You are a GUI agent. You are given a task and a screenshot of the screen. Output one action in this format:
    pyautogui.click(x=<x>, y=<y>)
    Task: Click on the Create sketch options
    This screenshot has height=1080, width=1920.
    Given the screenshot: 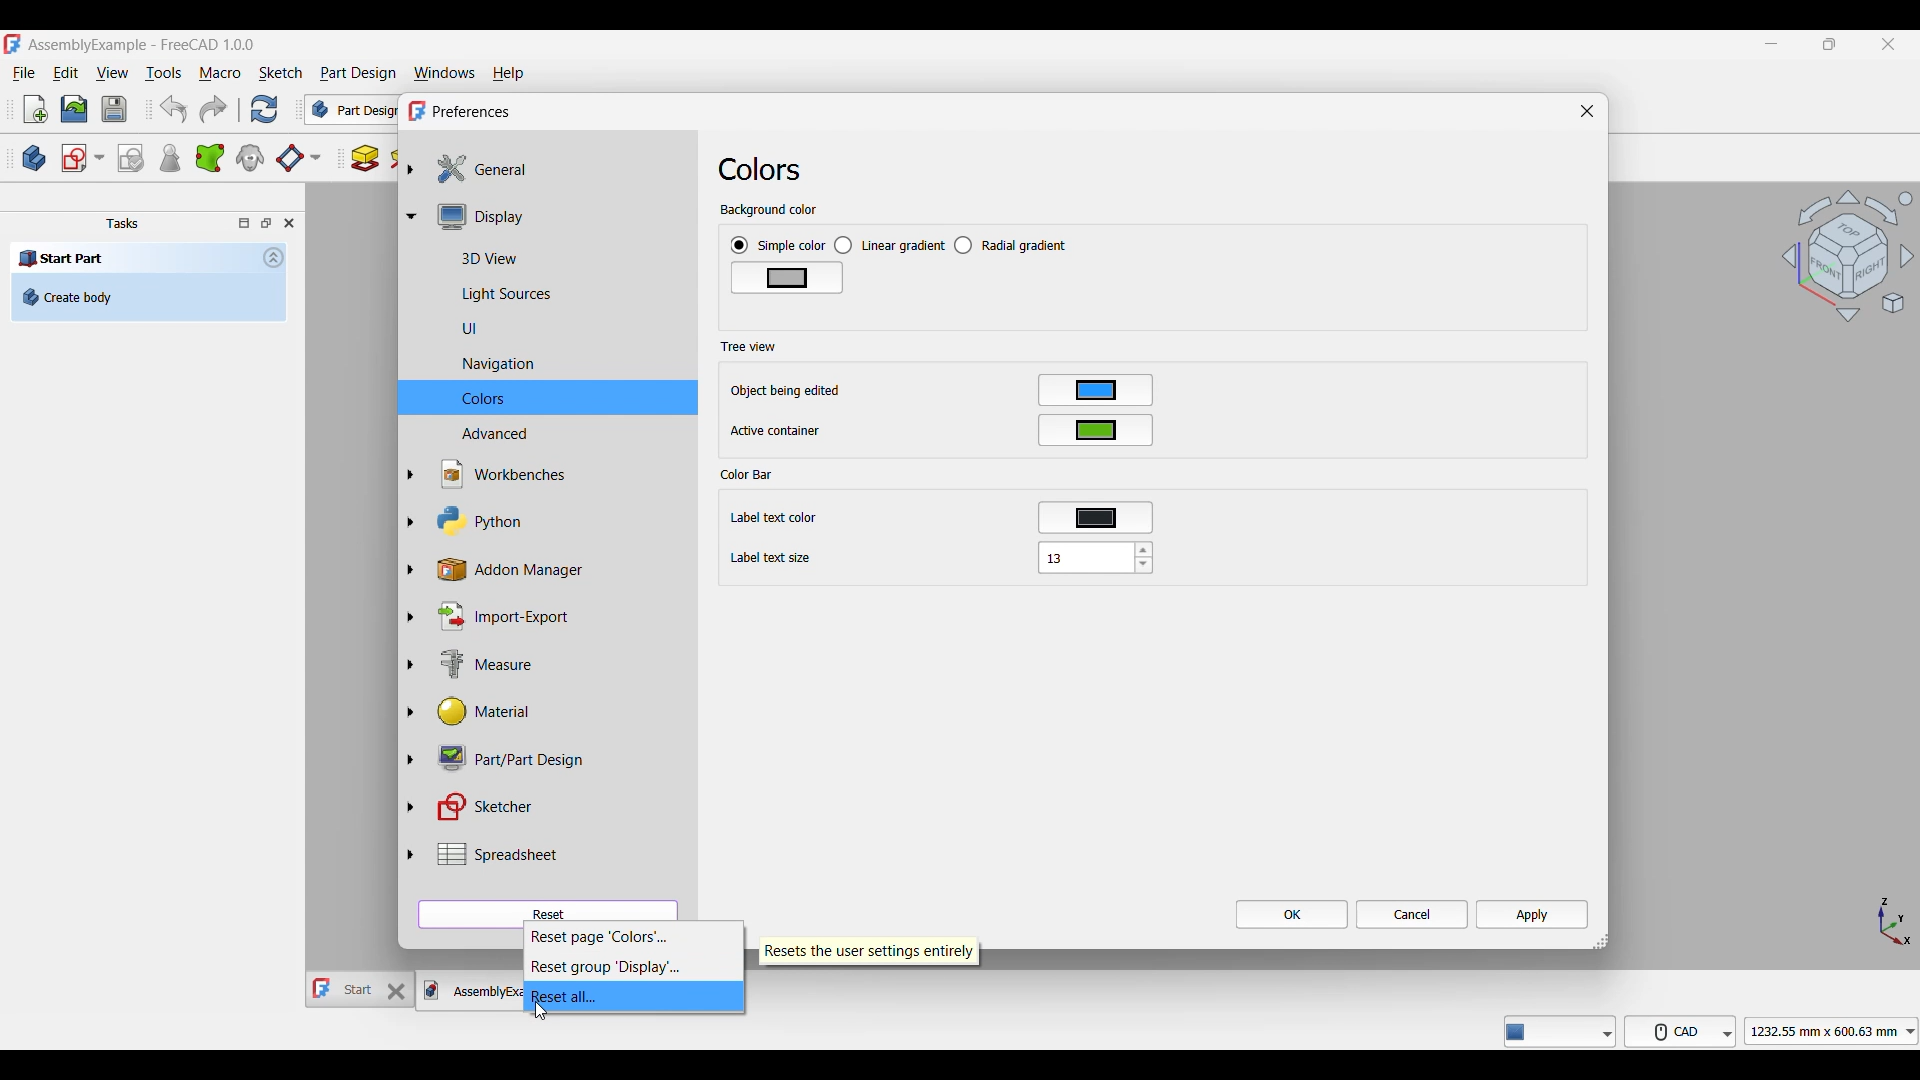 What is the action you would take?
    pyautogui.click(x=82, y=159)
    